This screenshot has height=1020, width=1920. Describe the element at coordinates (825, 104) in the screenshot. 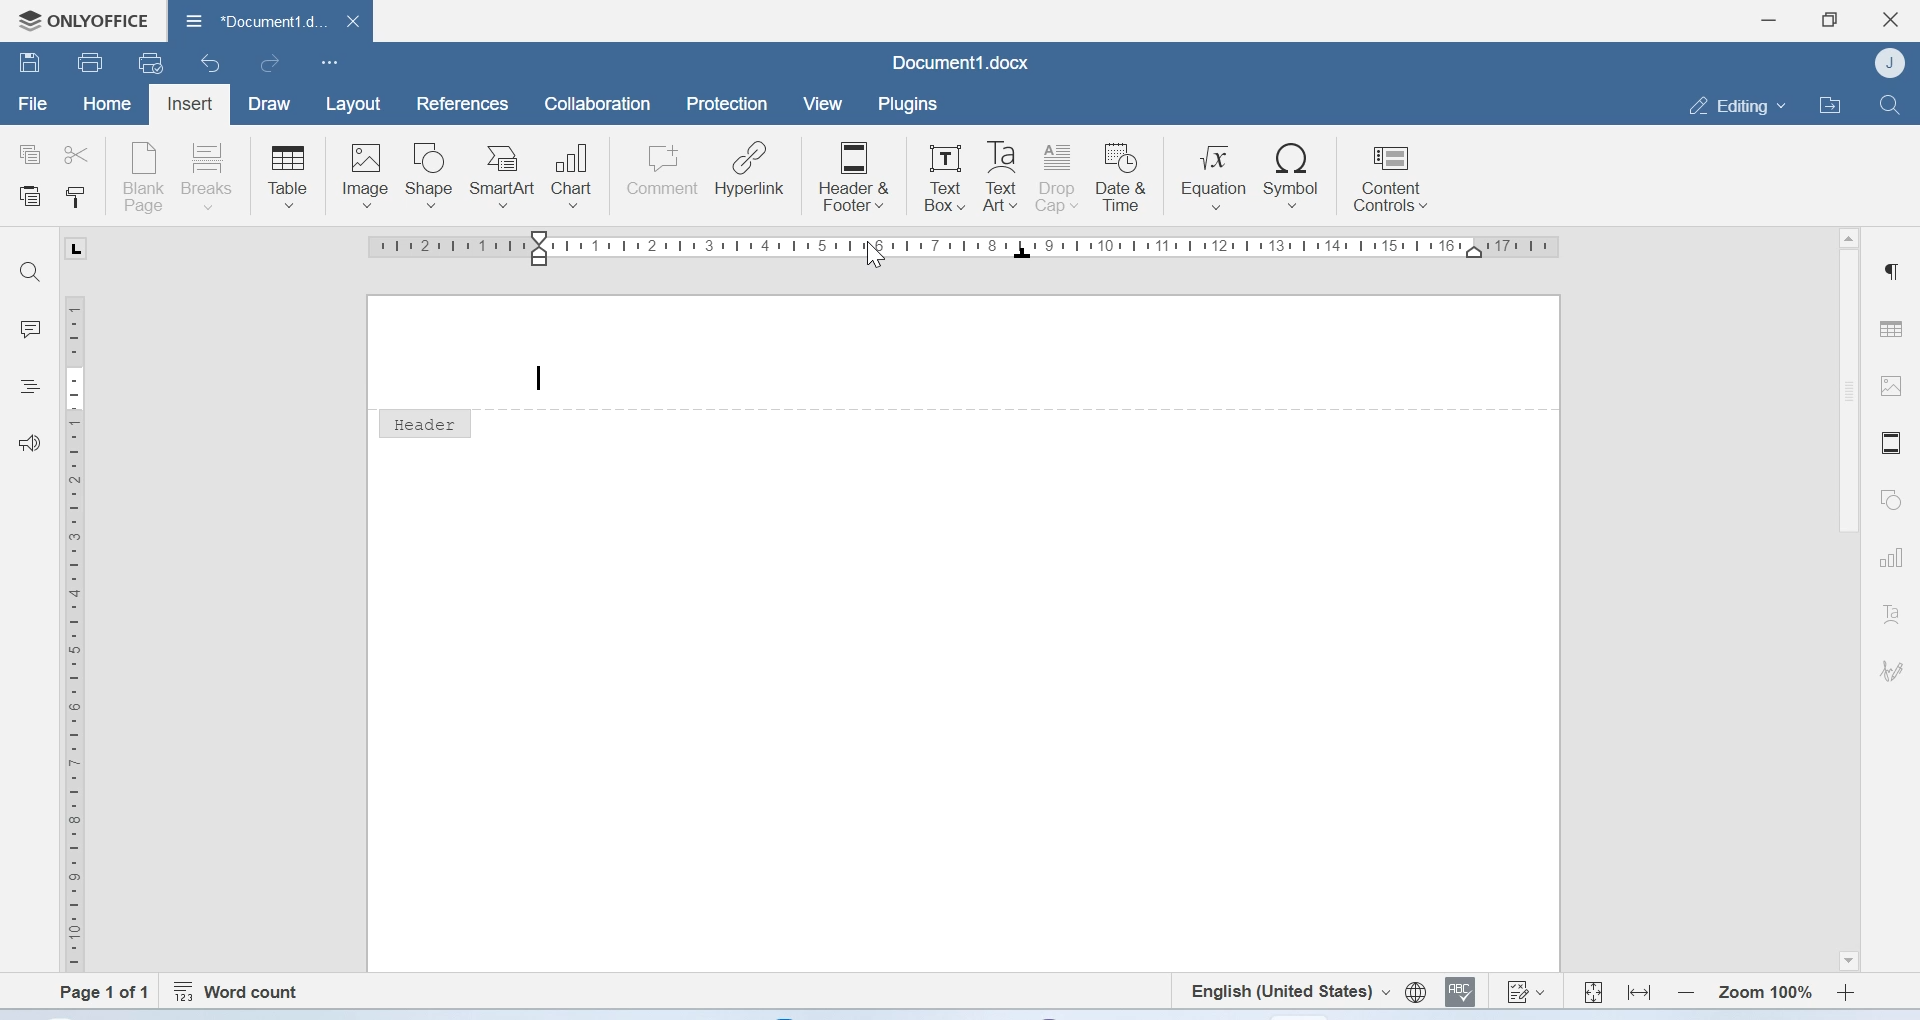

I see `View` at that location.